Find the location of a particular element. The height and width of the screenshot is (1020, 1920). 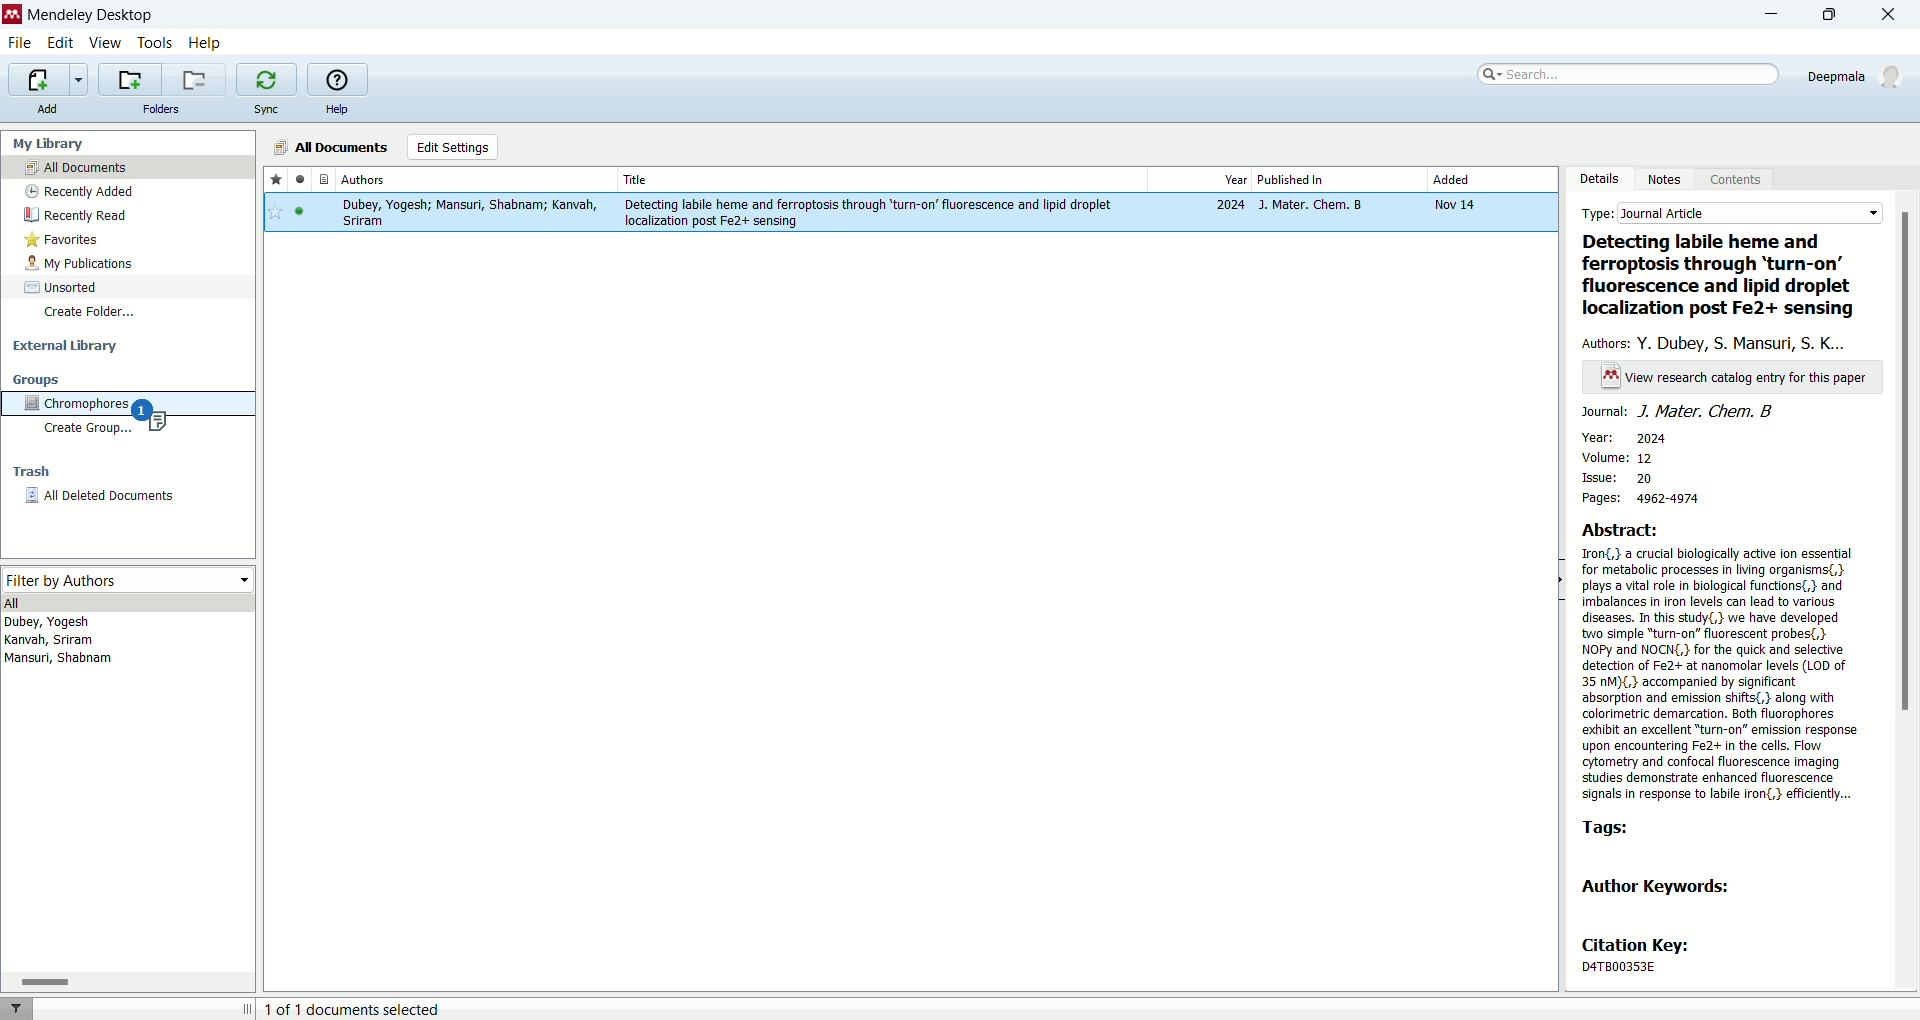

Title is located at coordinates (882, 179).